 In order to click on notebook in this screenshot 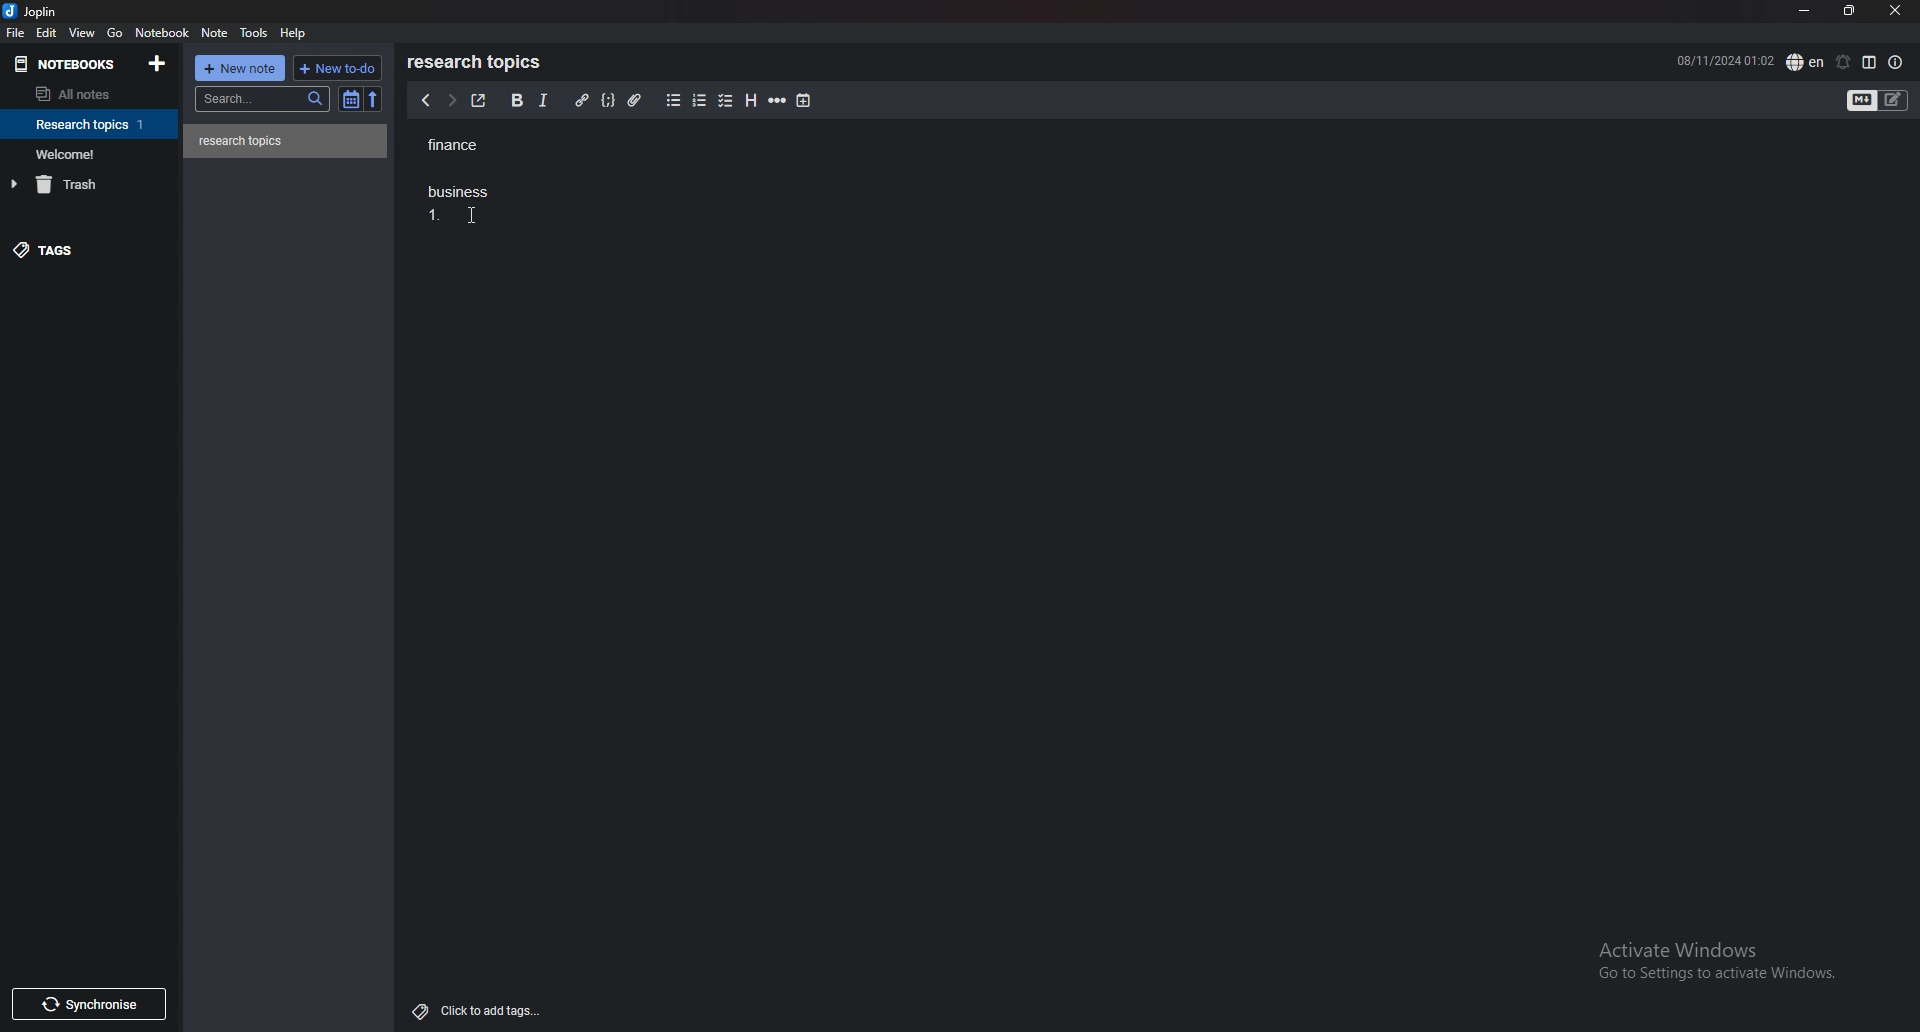, I will do `click(92, 124)`.